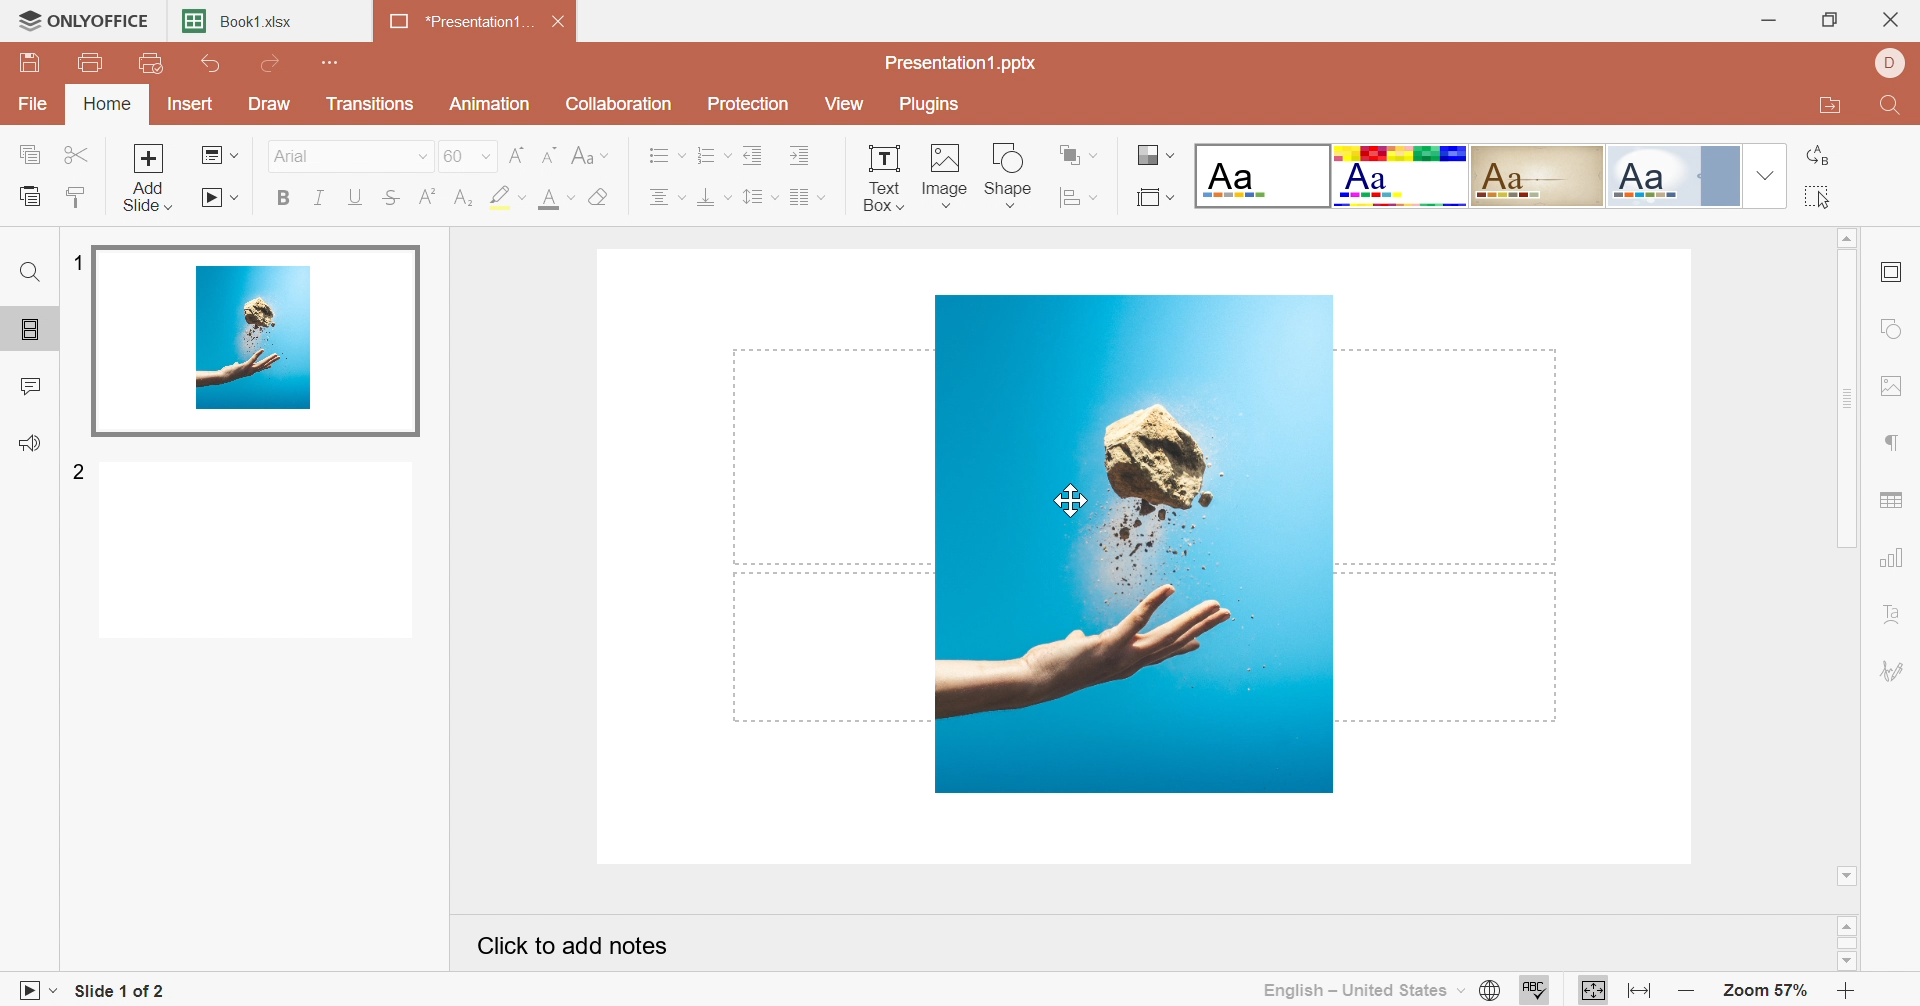  Describe the element at coordinates (1896, 614) in the screenshot. I see `Text art settings` at that location.